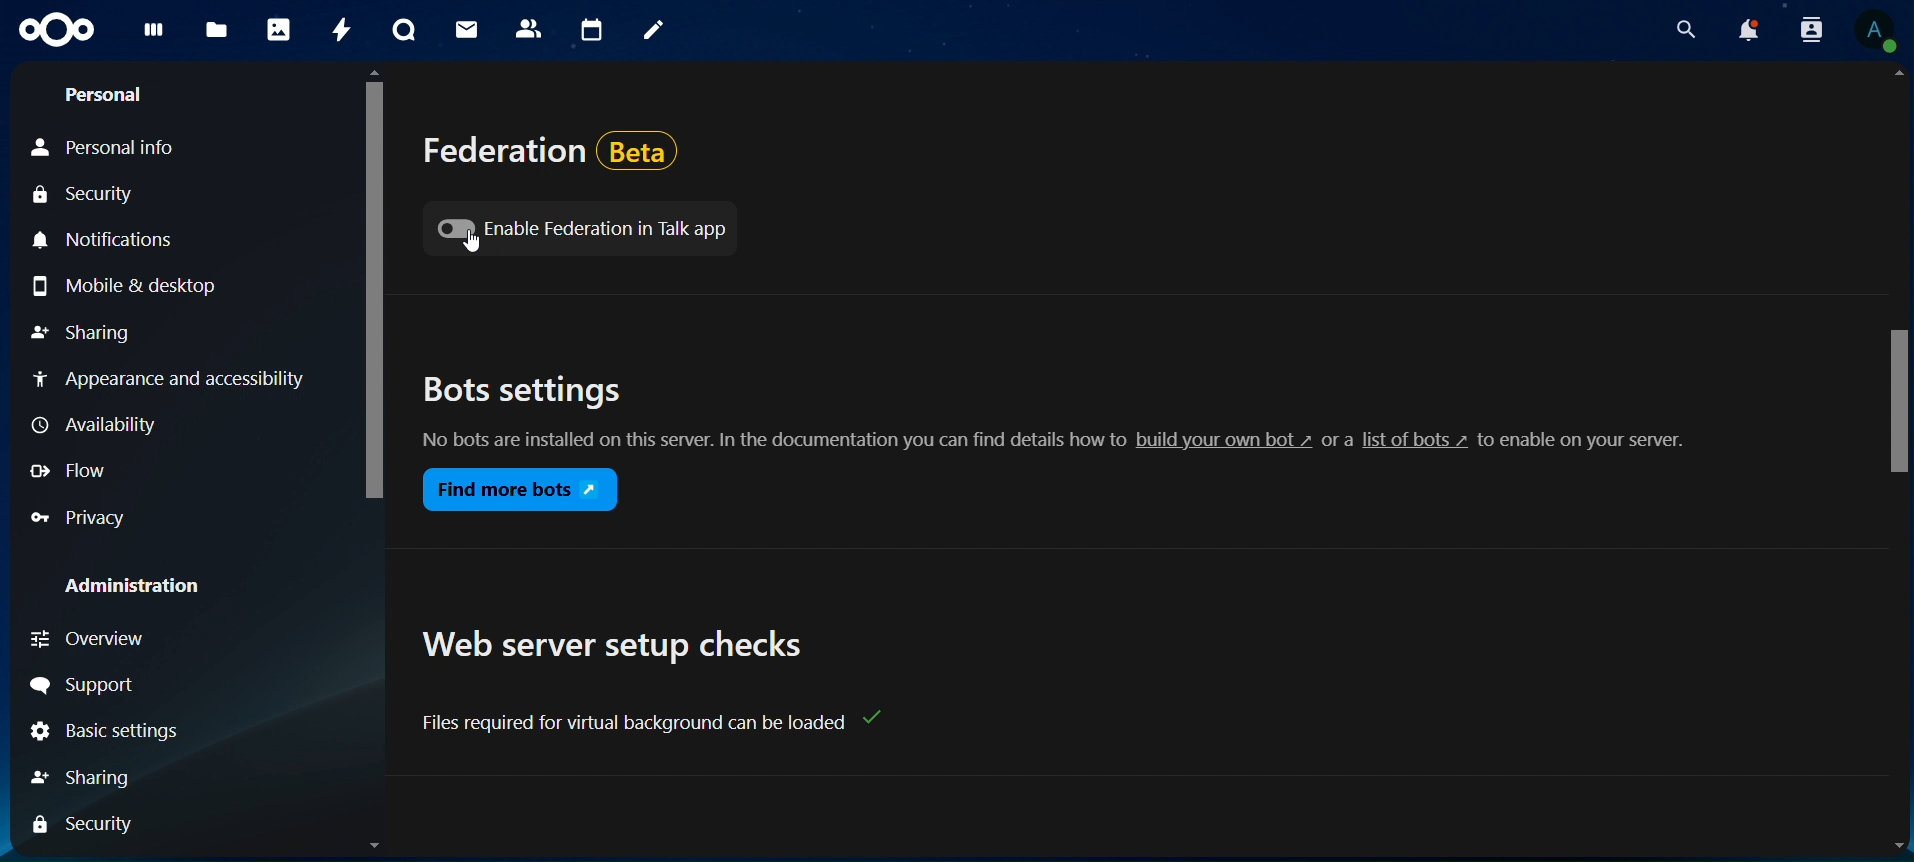  Describe the element at coordinates (467, 30) in the screenshot. I see `mail` at that location.